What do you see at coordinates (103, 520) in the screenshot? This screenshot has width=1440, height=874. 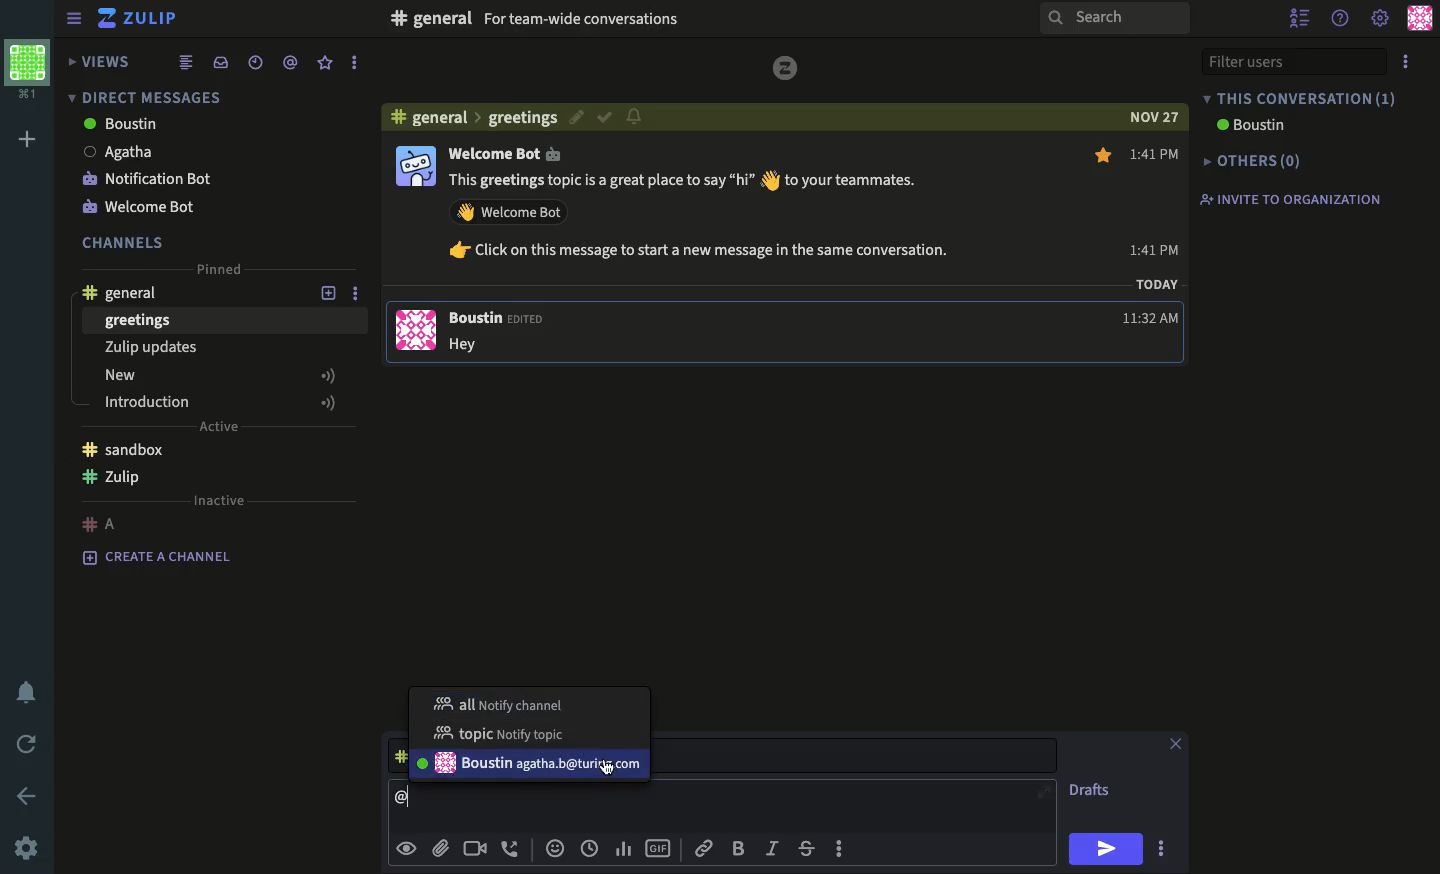 I see `#A` at bounding box center [103, 520].